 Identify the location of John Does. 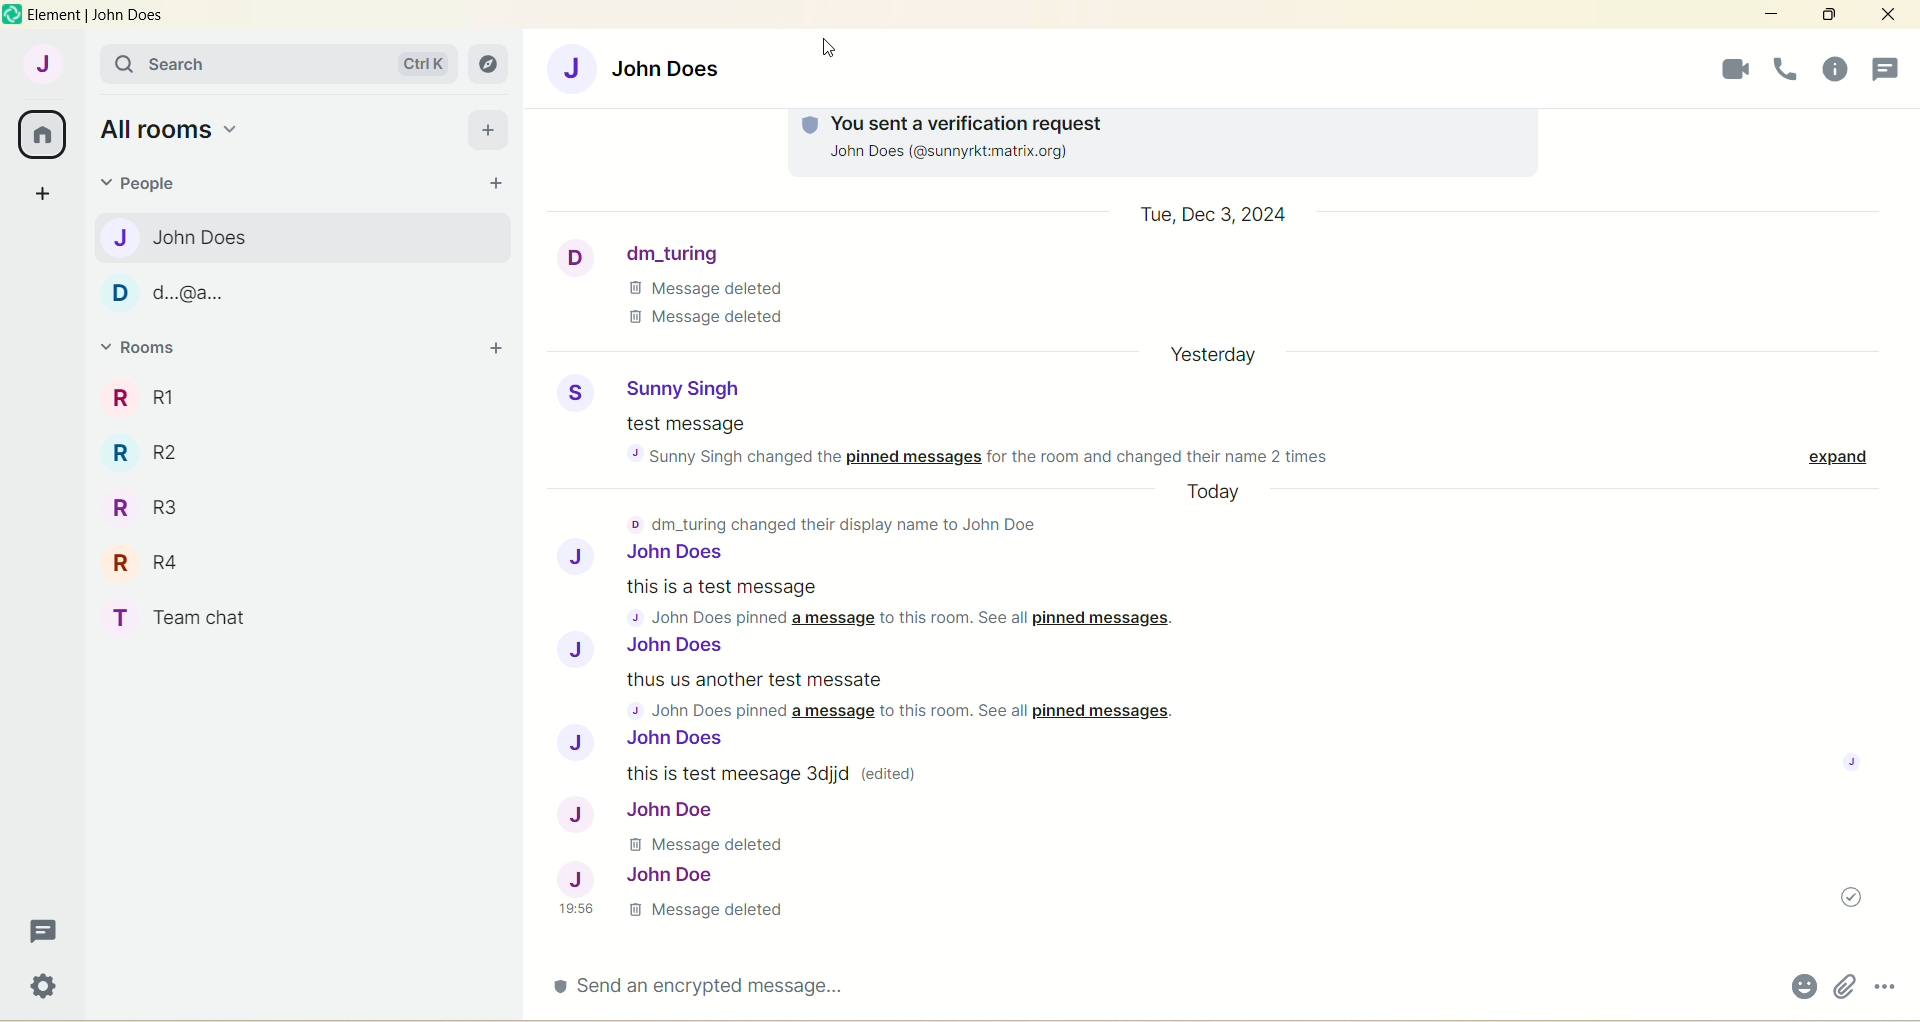
(671, 740).